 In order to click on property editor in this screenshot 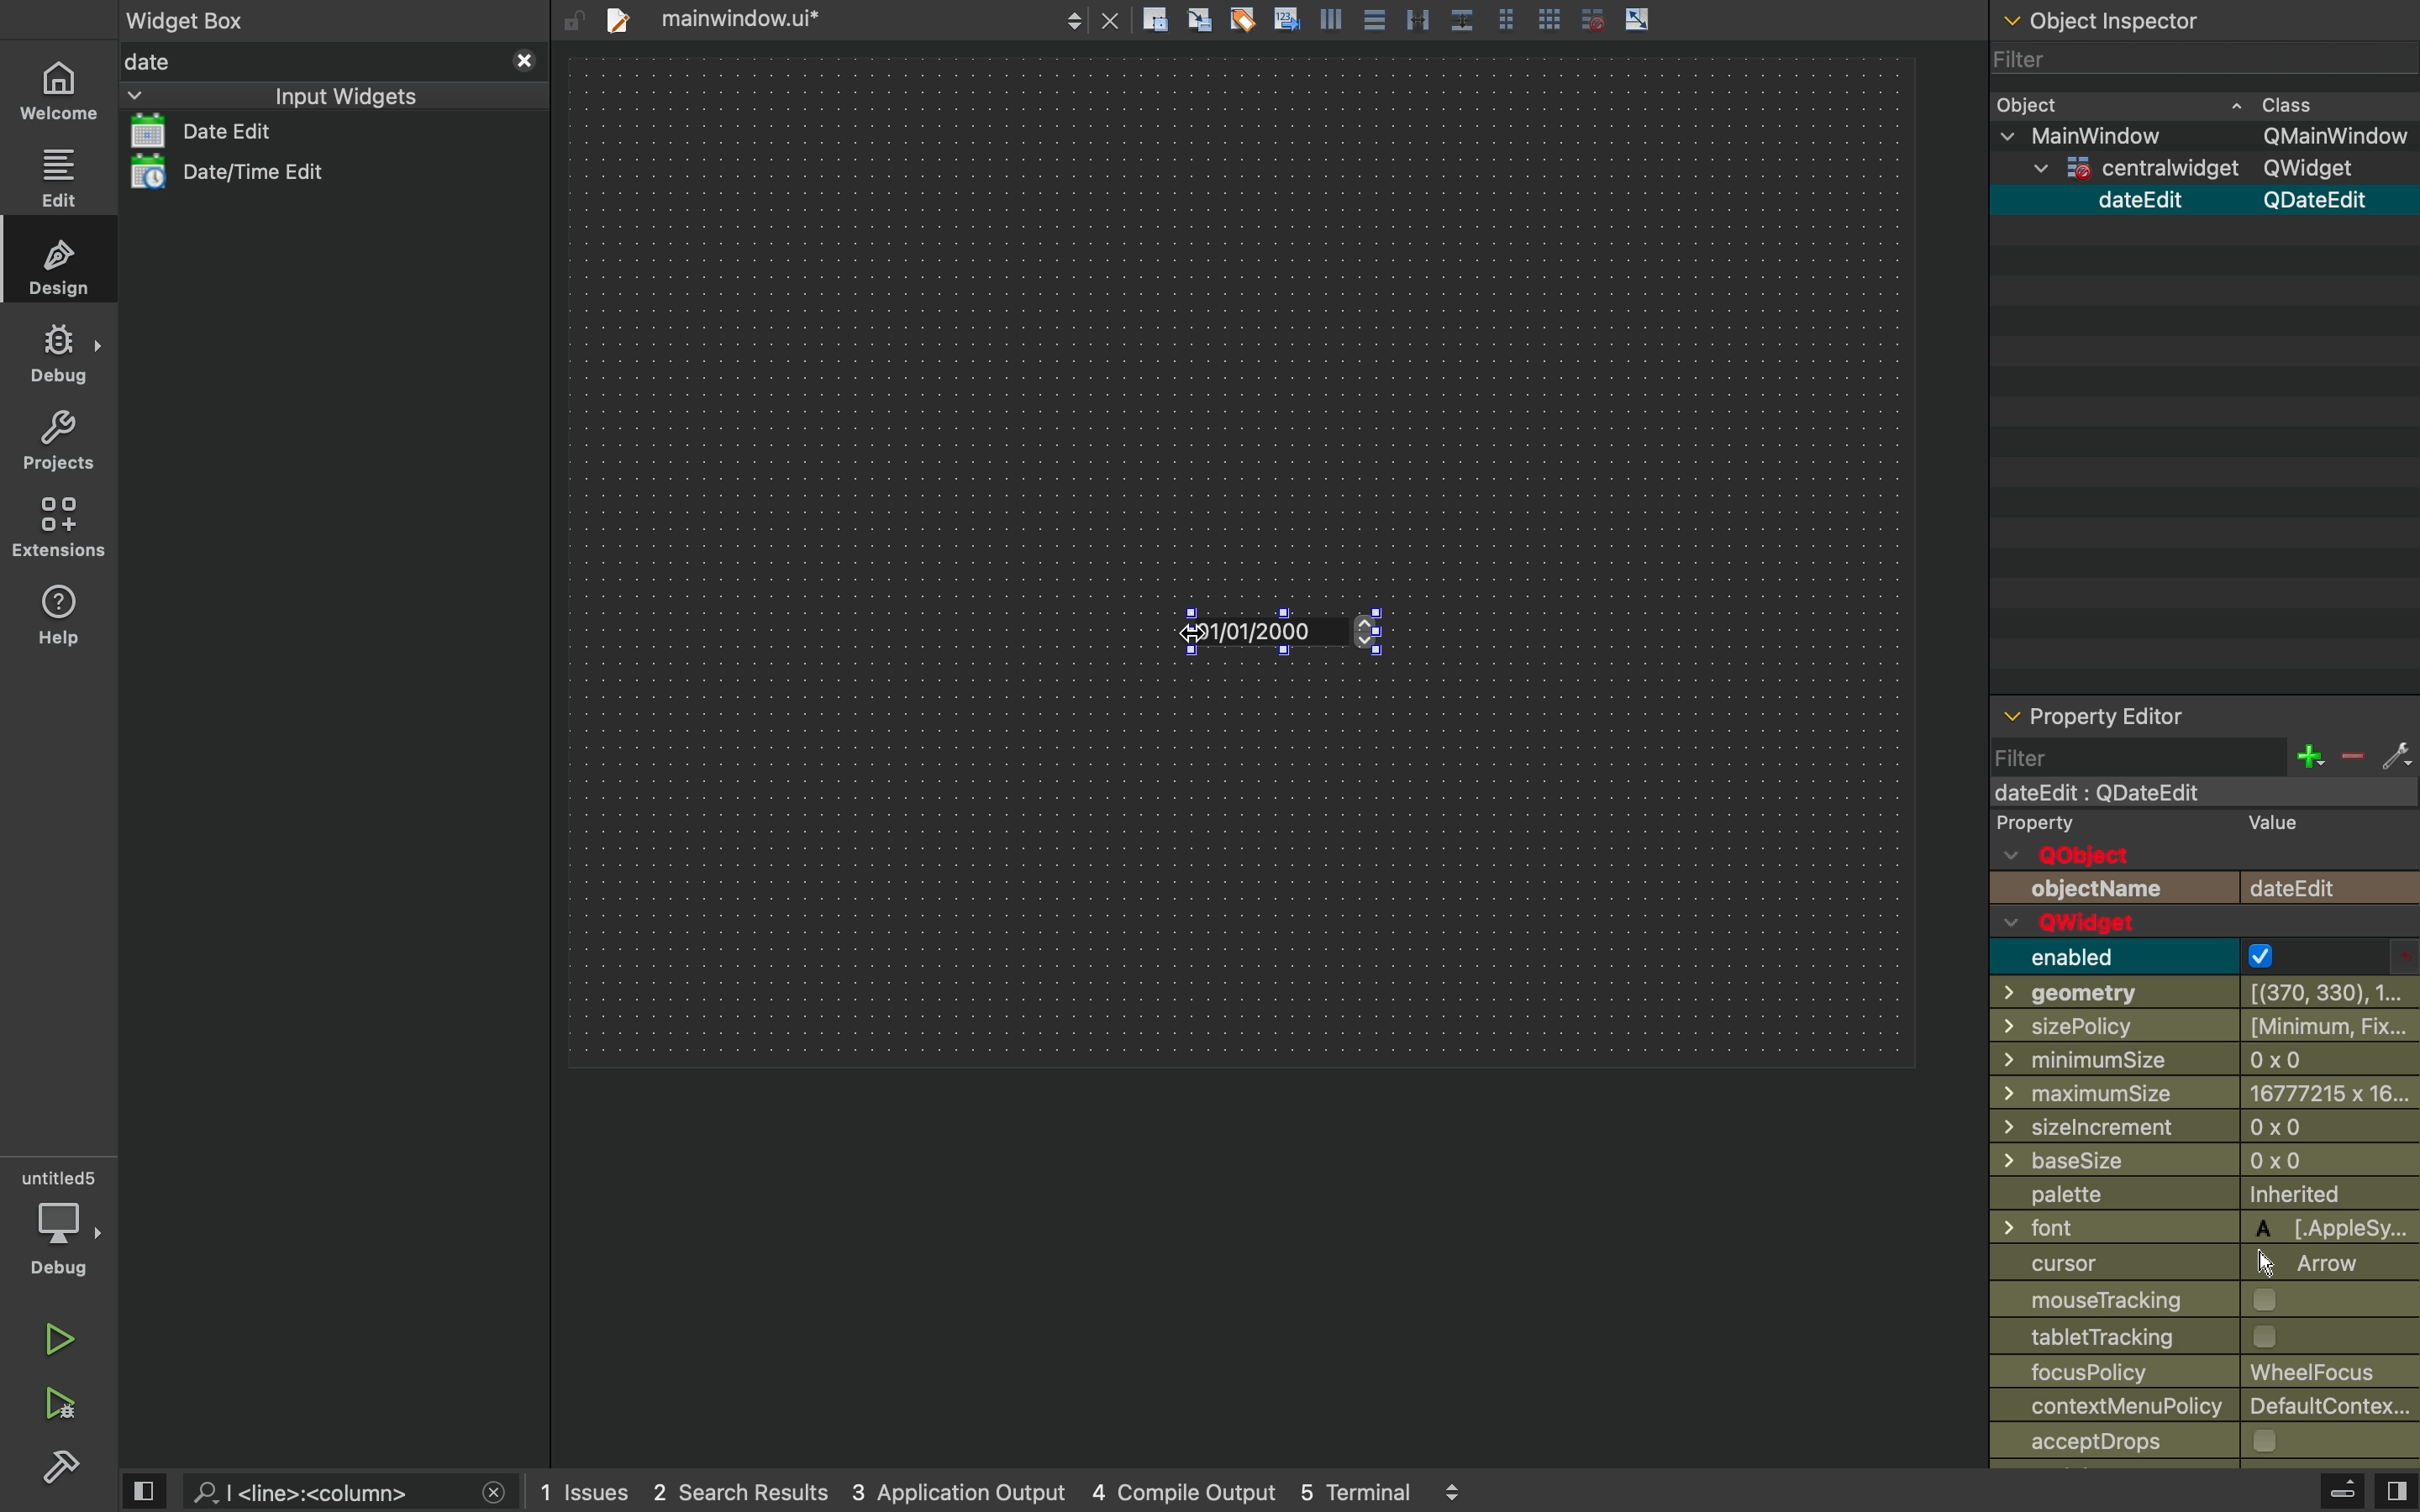, I will do `click(2202, 714)`.